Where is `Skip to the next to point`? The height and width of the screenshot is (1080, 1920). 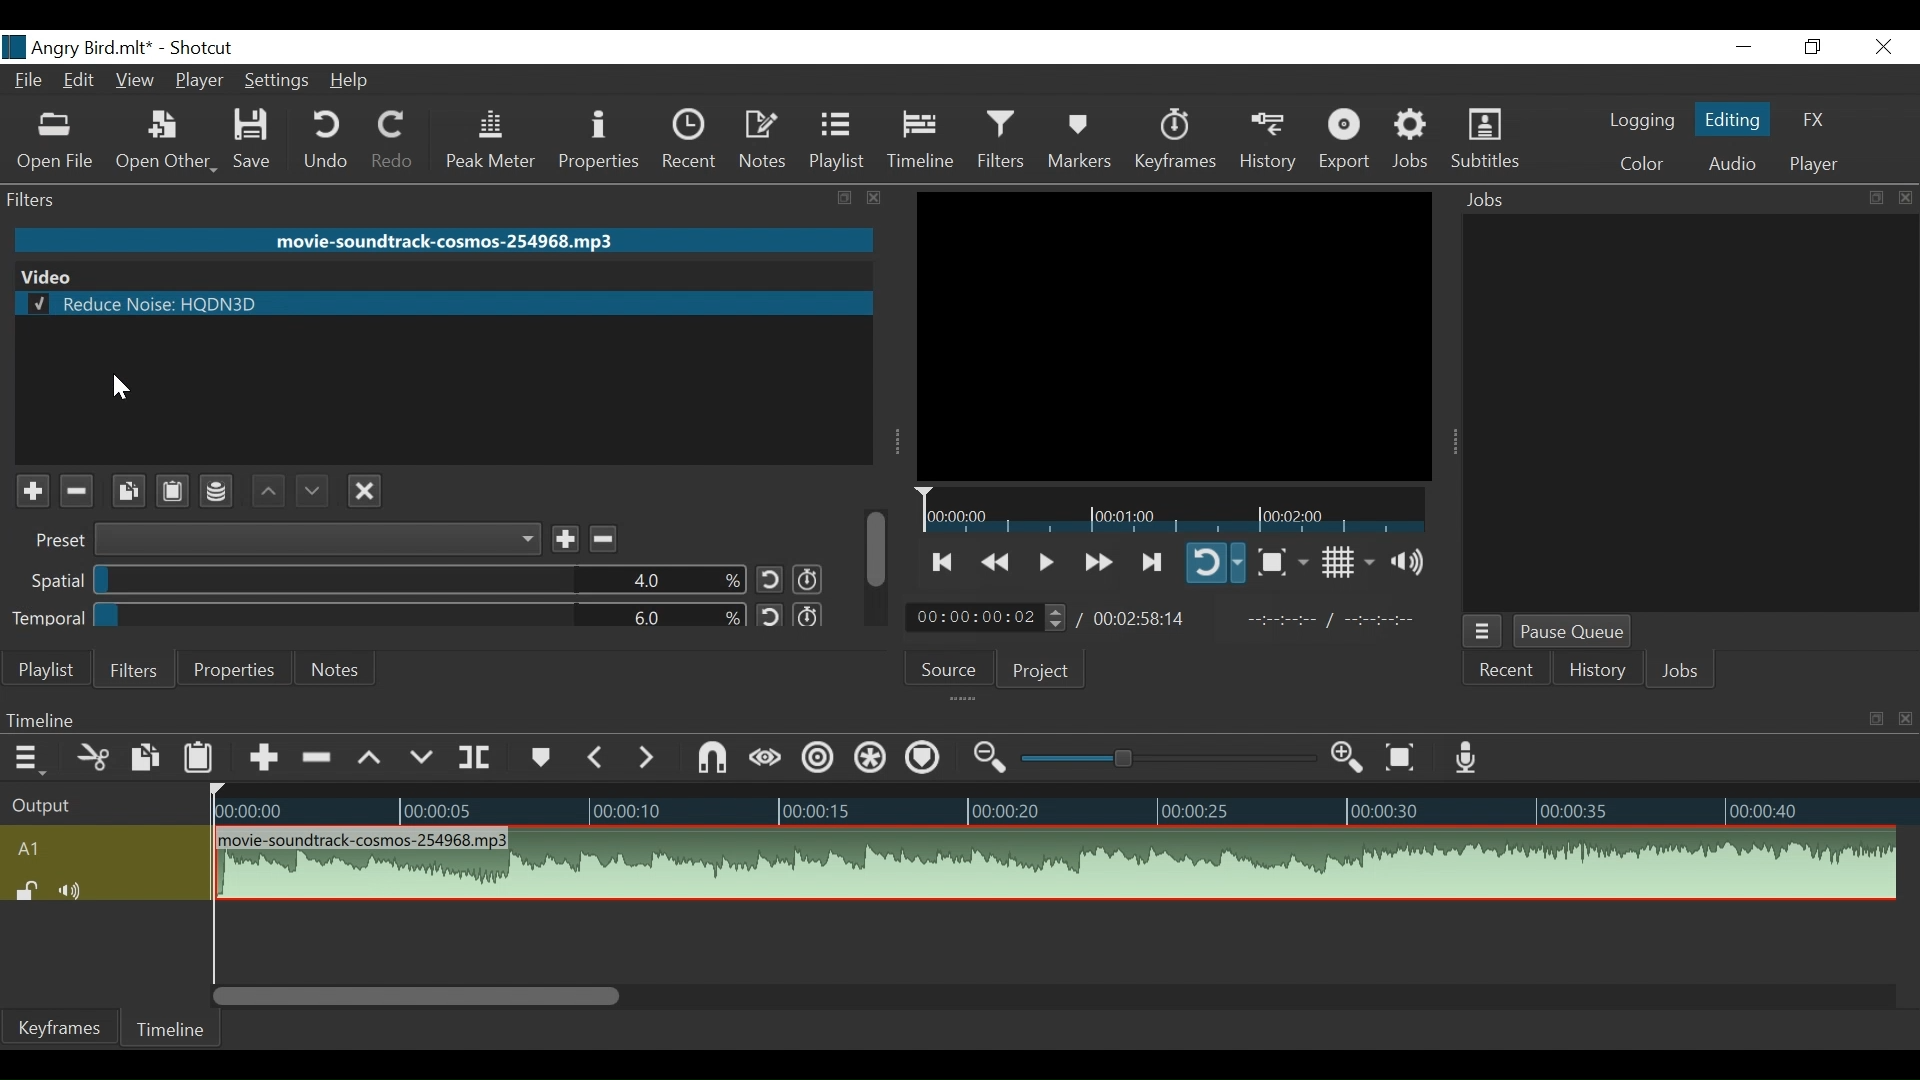 Skip to the next to point is located at coordinates (944, 559).